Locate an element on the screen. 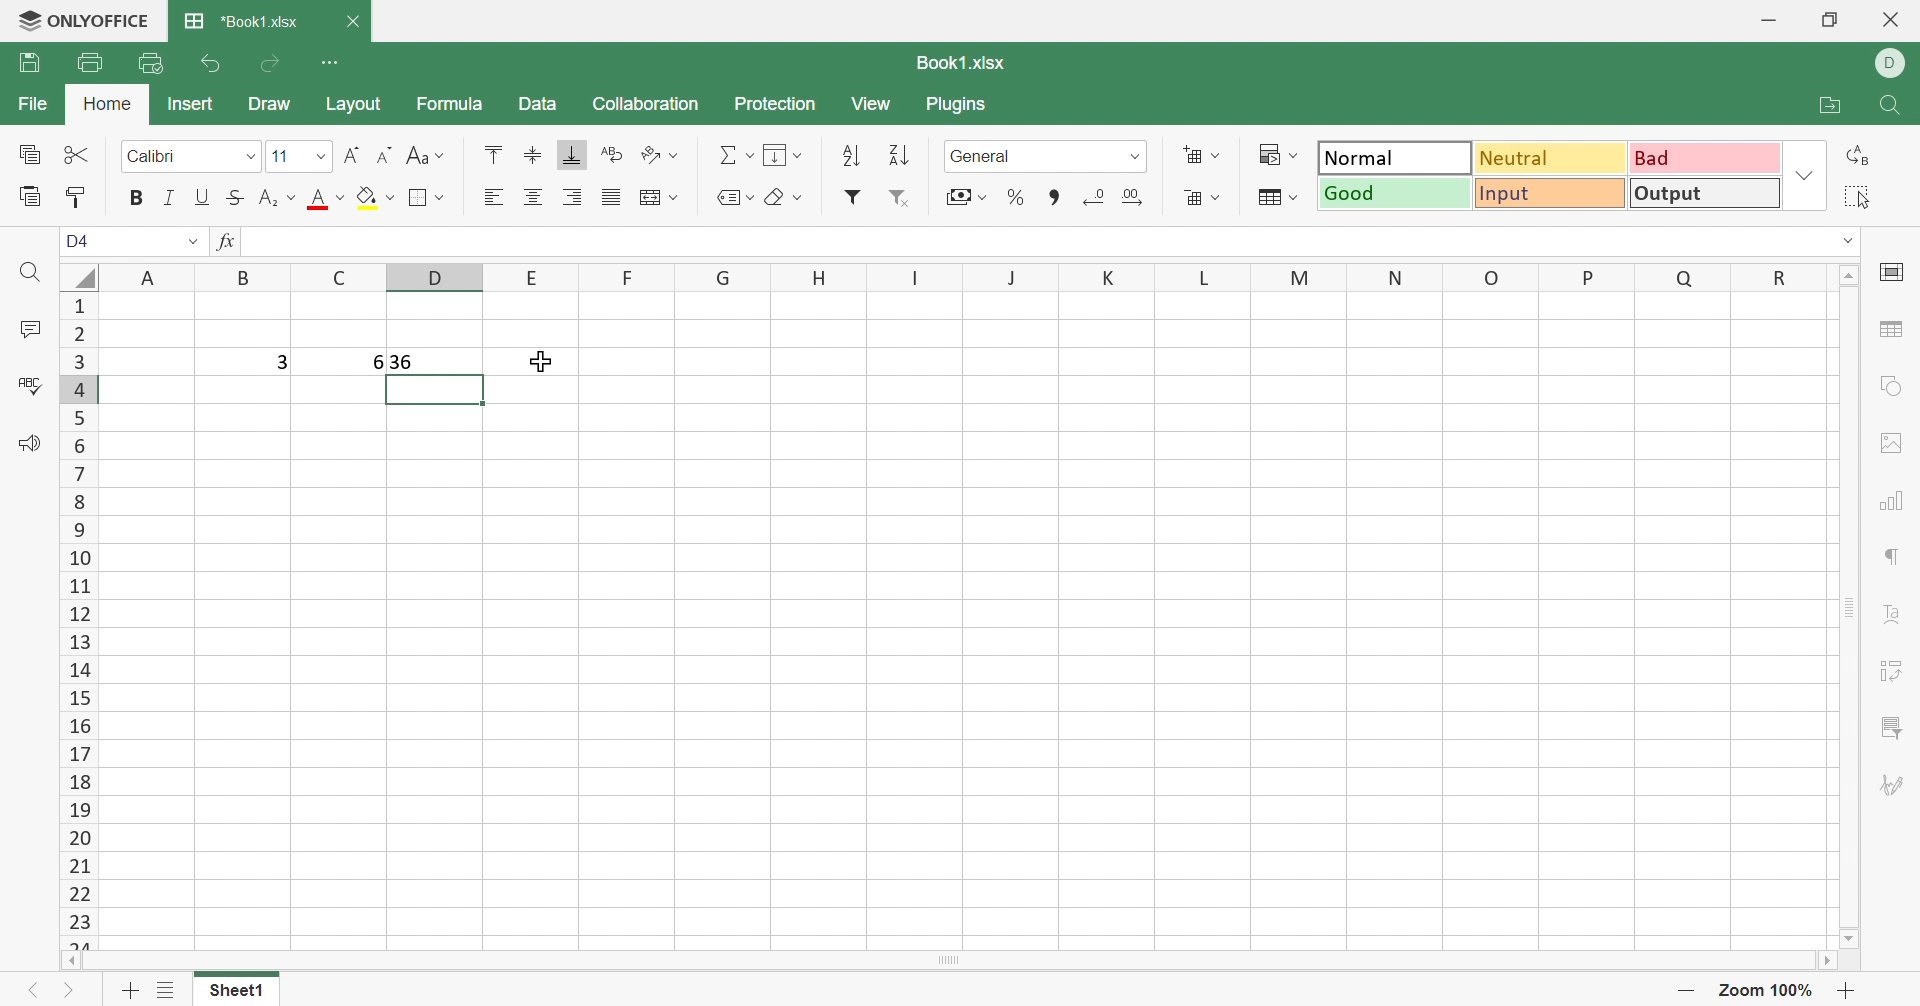 Image resolution: width=1920 pixels, height=1006 pixels. Zoom out 57% is located at coordinates (1765, 989).